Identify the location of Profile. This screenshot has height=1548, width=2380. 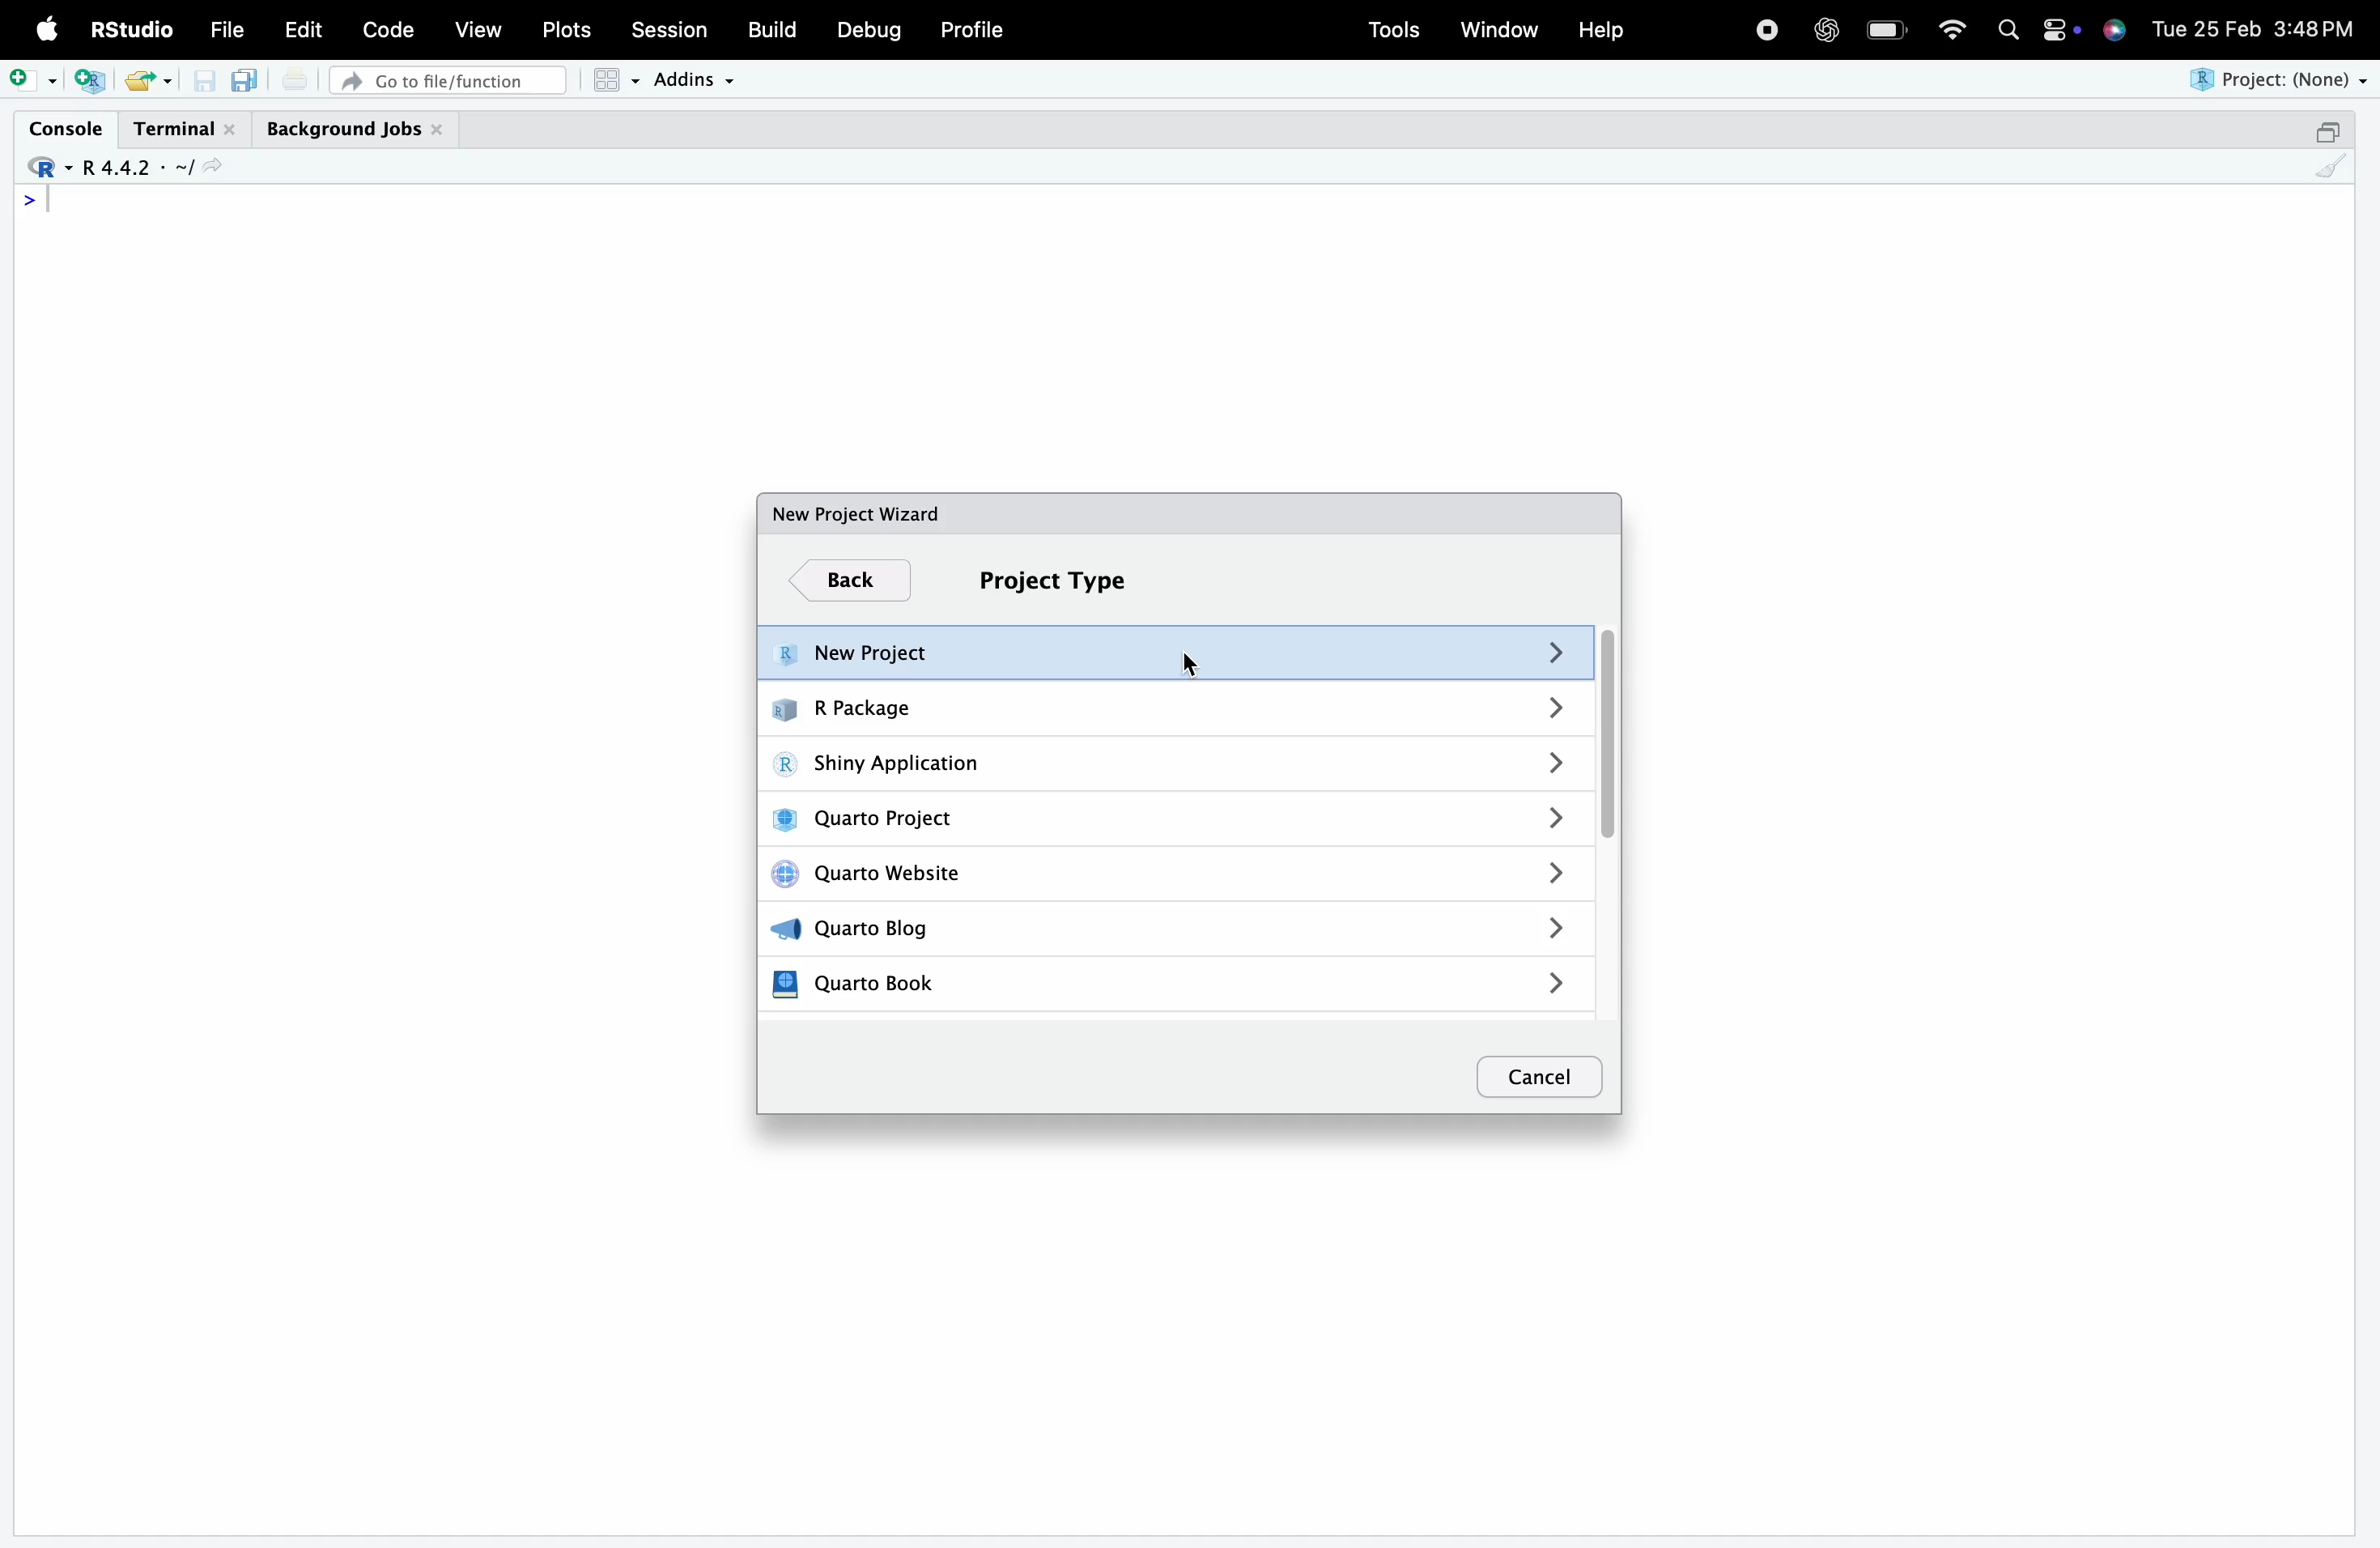
(974, 29).